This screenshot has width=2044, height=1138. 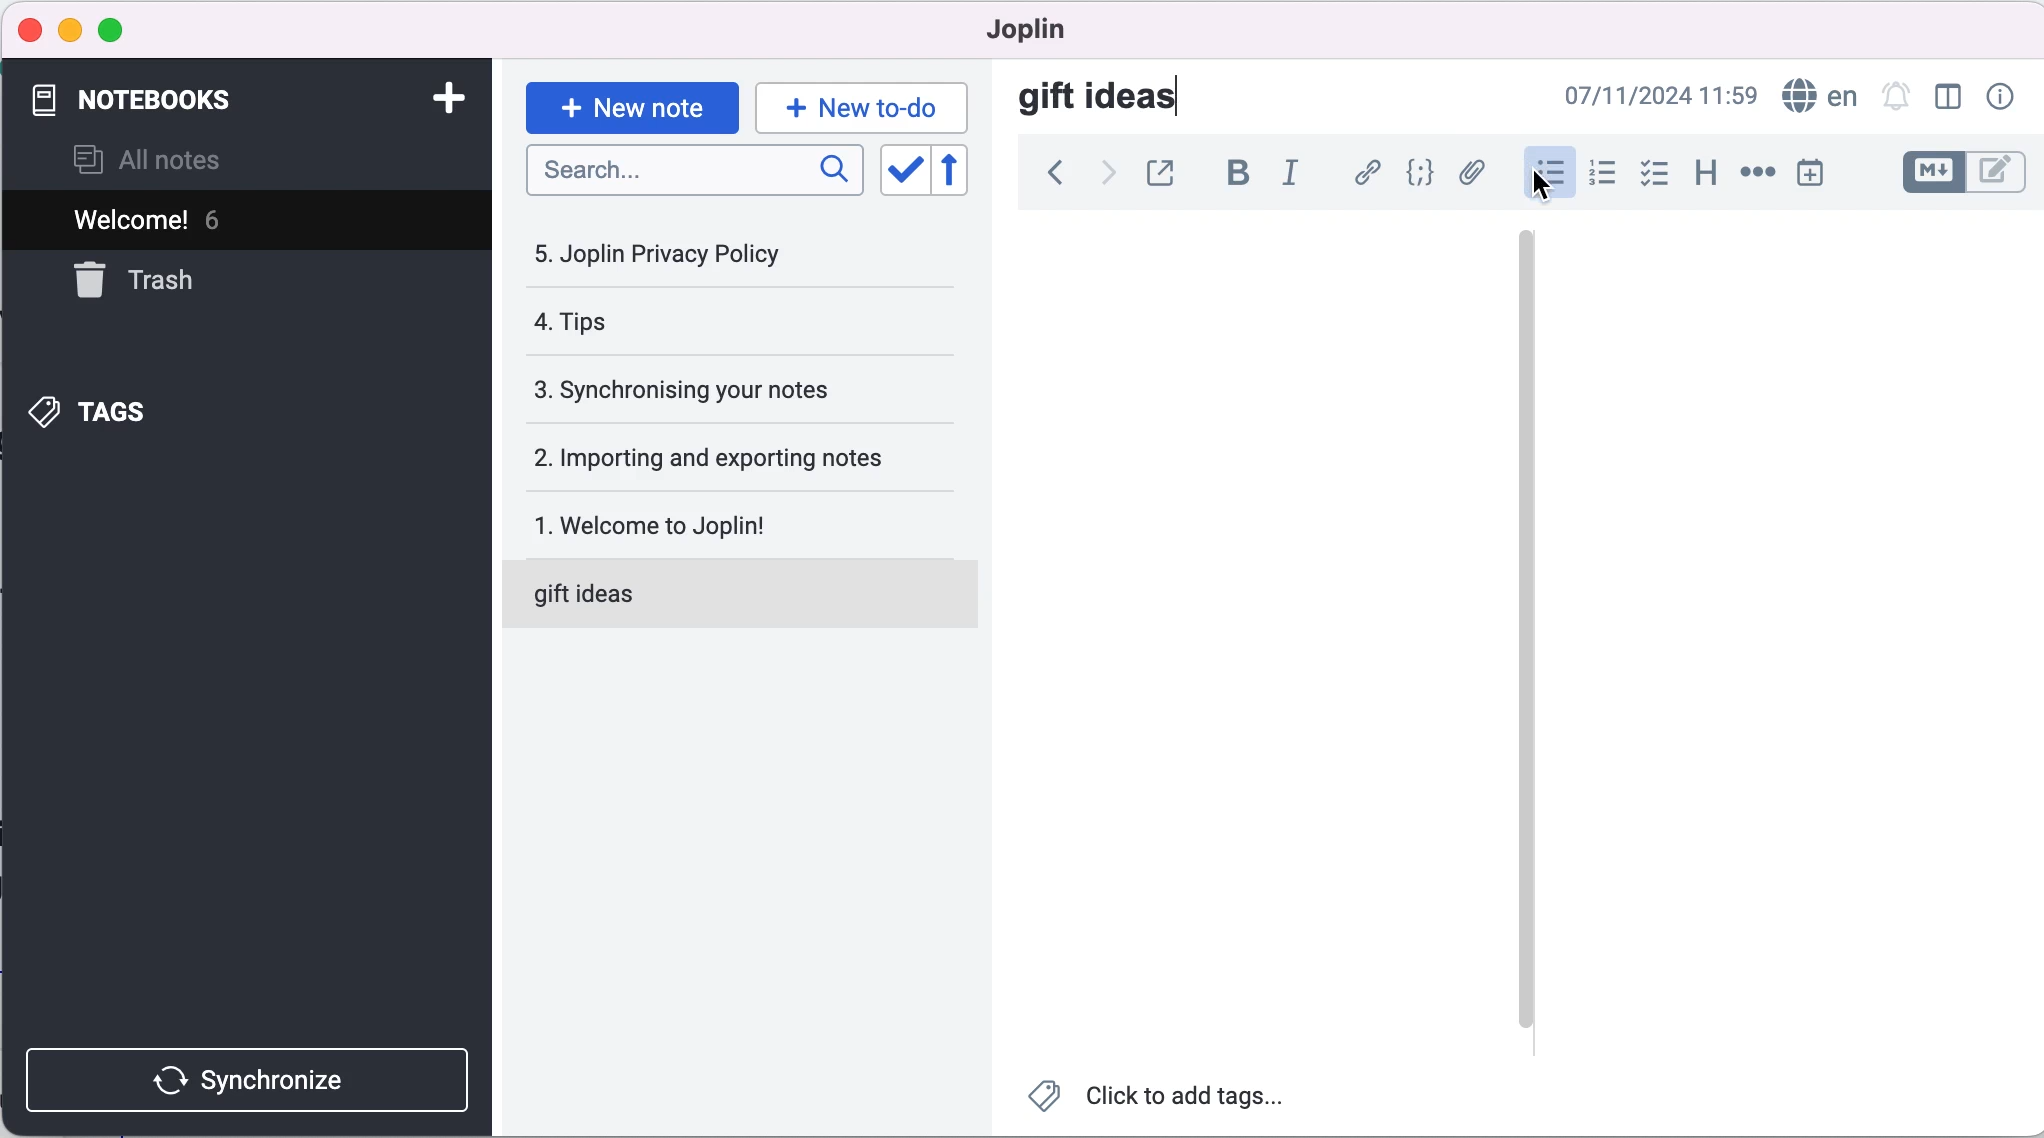 What do you see at coordinates (866, 103) in the screenshot?
I see `new to-do` at bounding box center [866, 103].